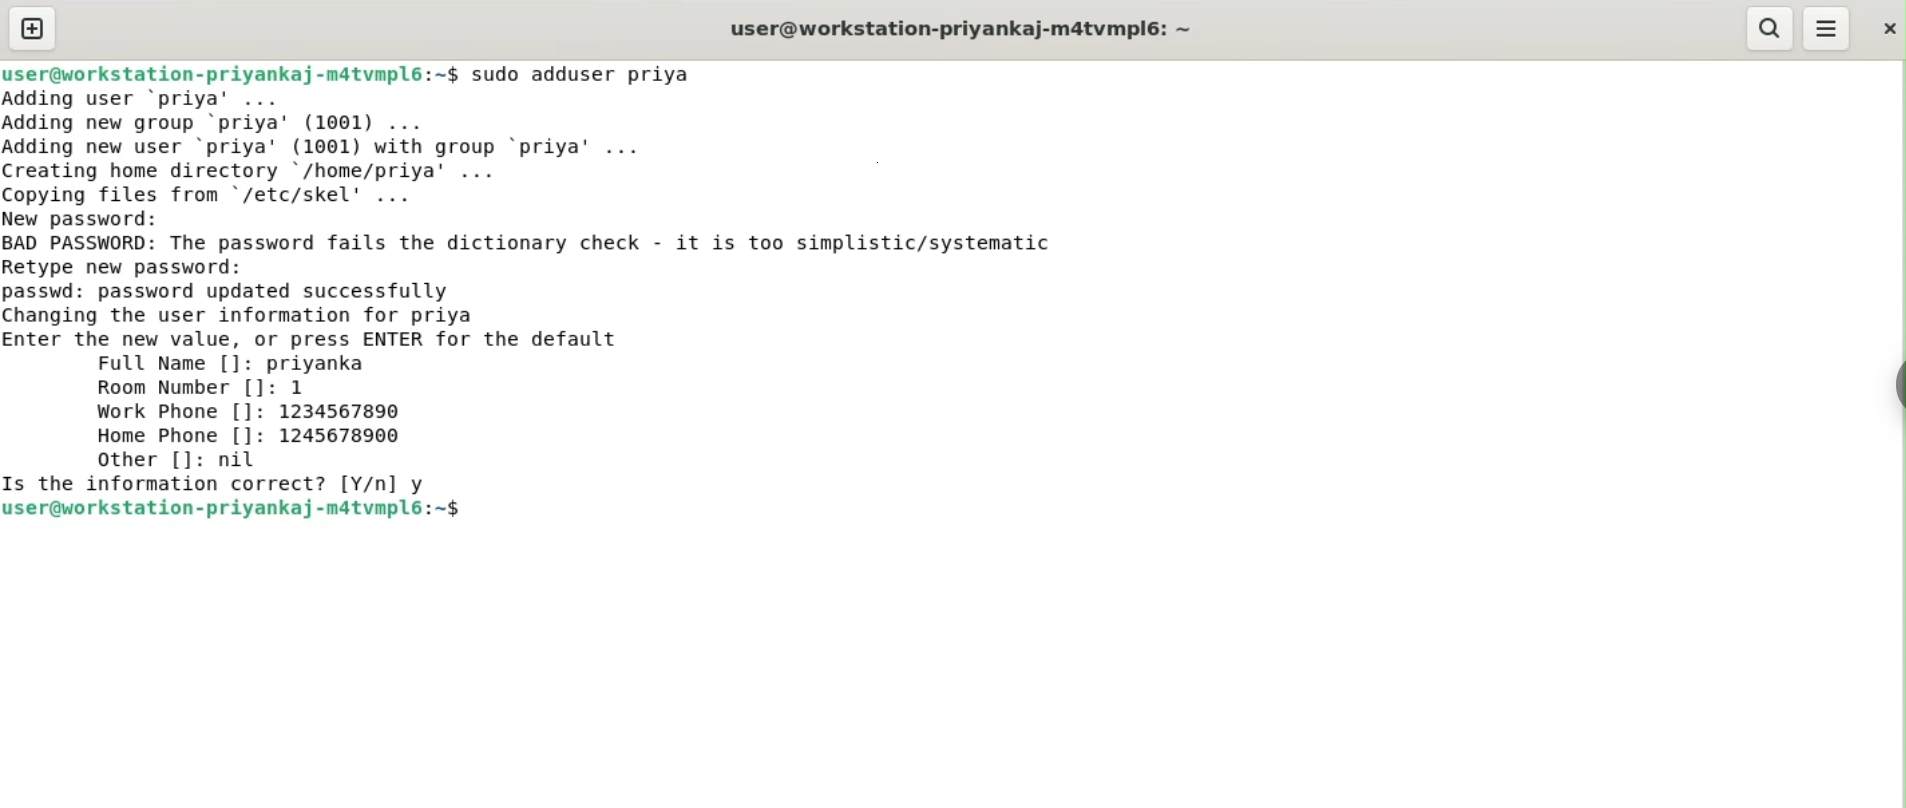 Image resolution: width=1906 pixels, height=808 pixels. Describe the element at coordinates (1827, 29) in the screenshot. I see `menu` at that location.